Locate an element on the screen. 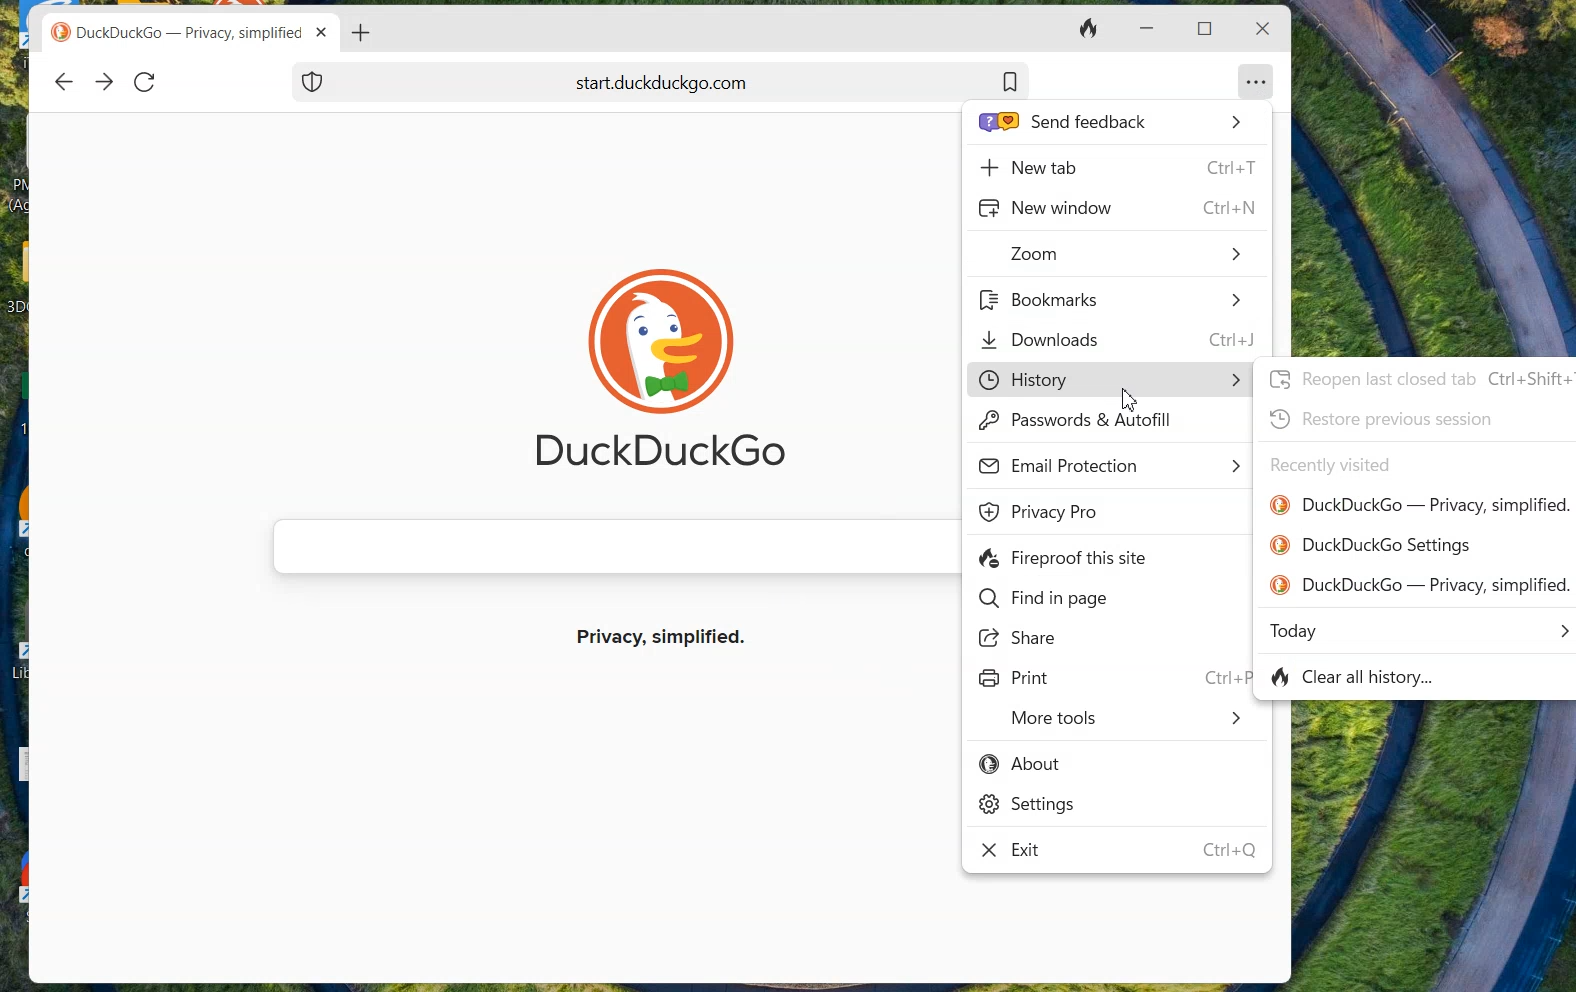 The image size is (1576, 992). Restore previous session is located at coordinates (1380, 419).